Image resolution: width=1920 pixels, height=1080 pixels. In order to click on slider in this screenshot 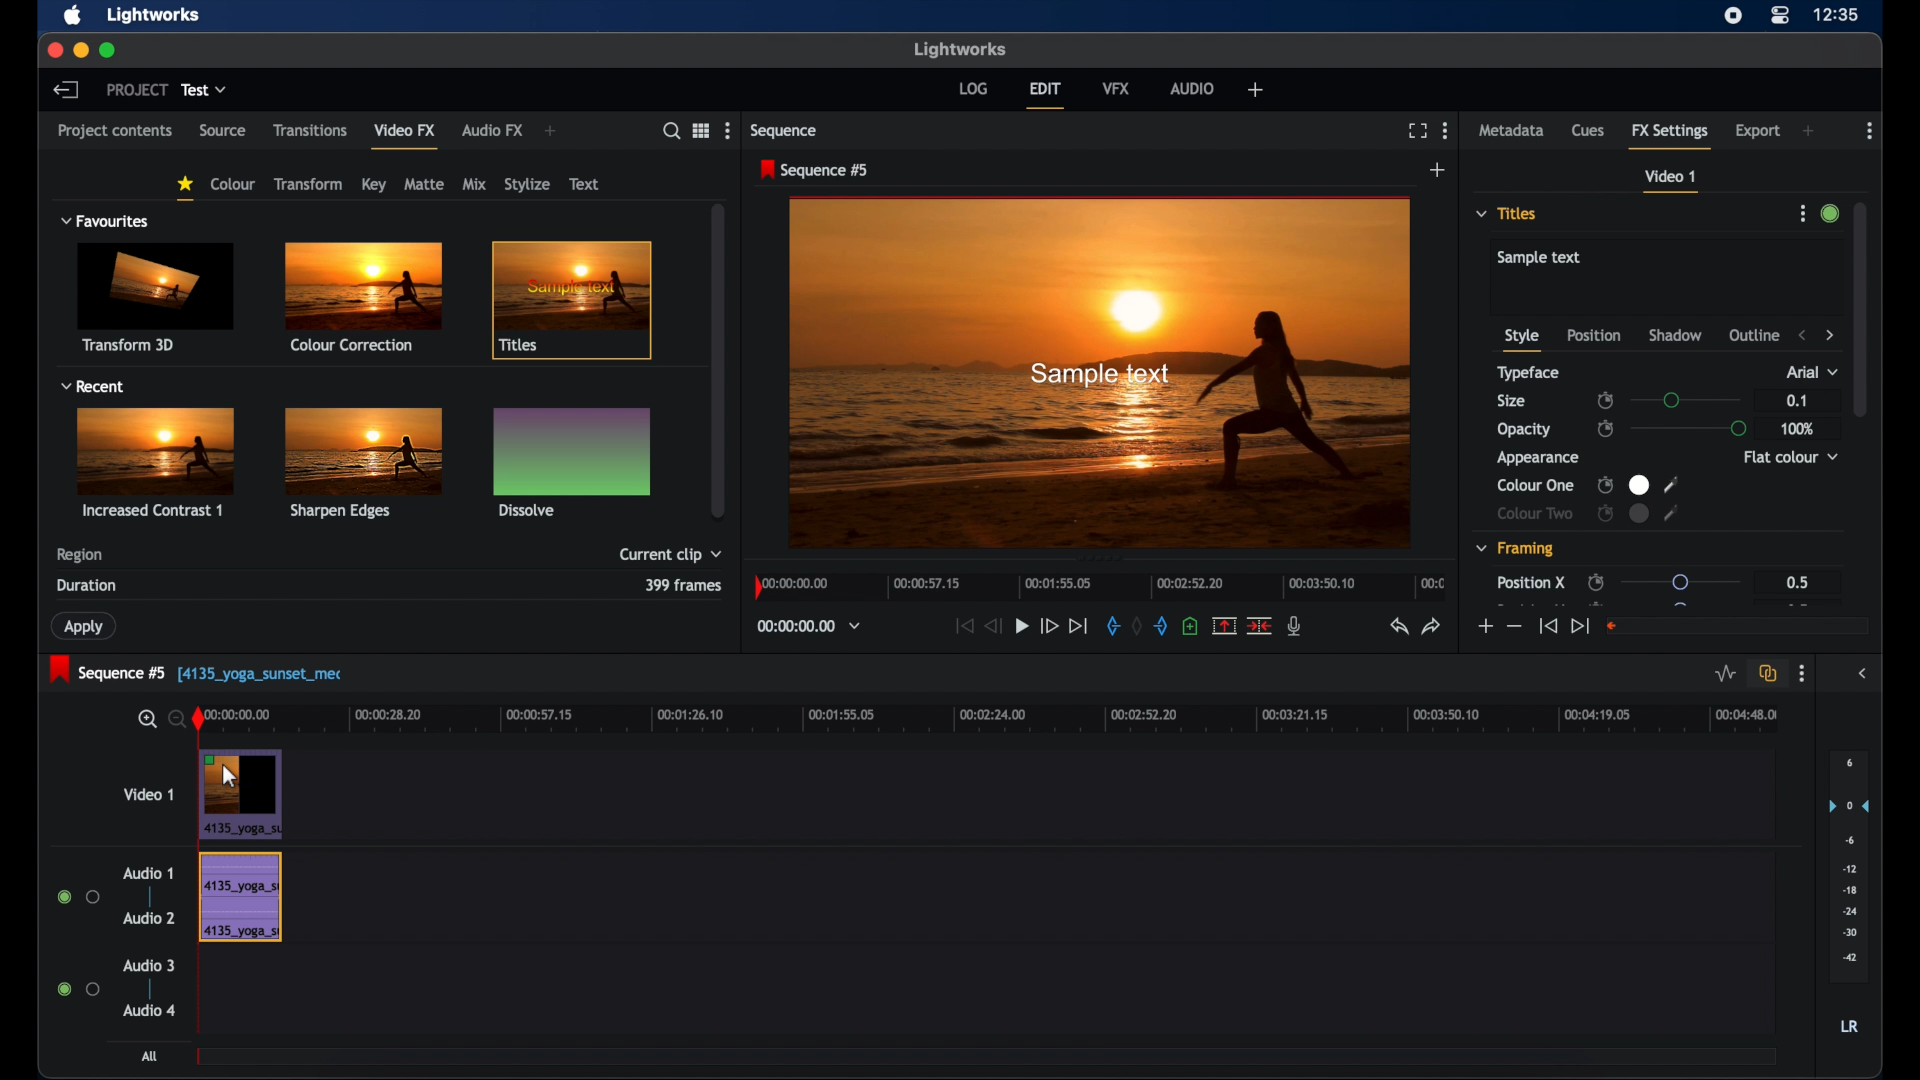, I will do `click(1653, 625)`.